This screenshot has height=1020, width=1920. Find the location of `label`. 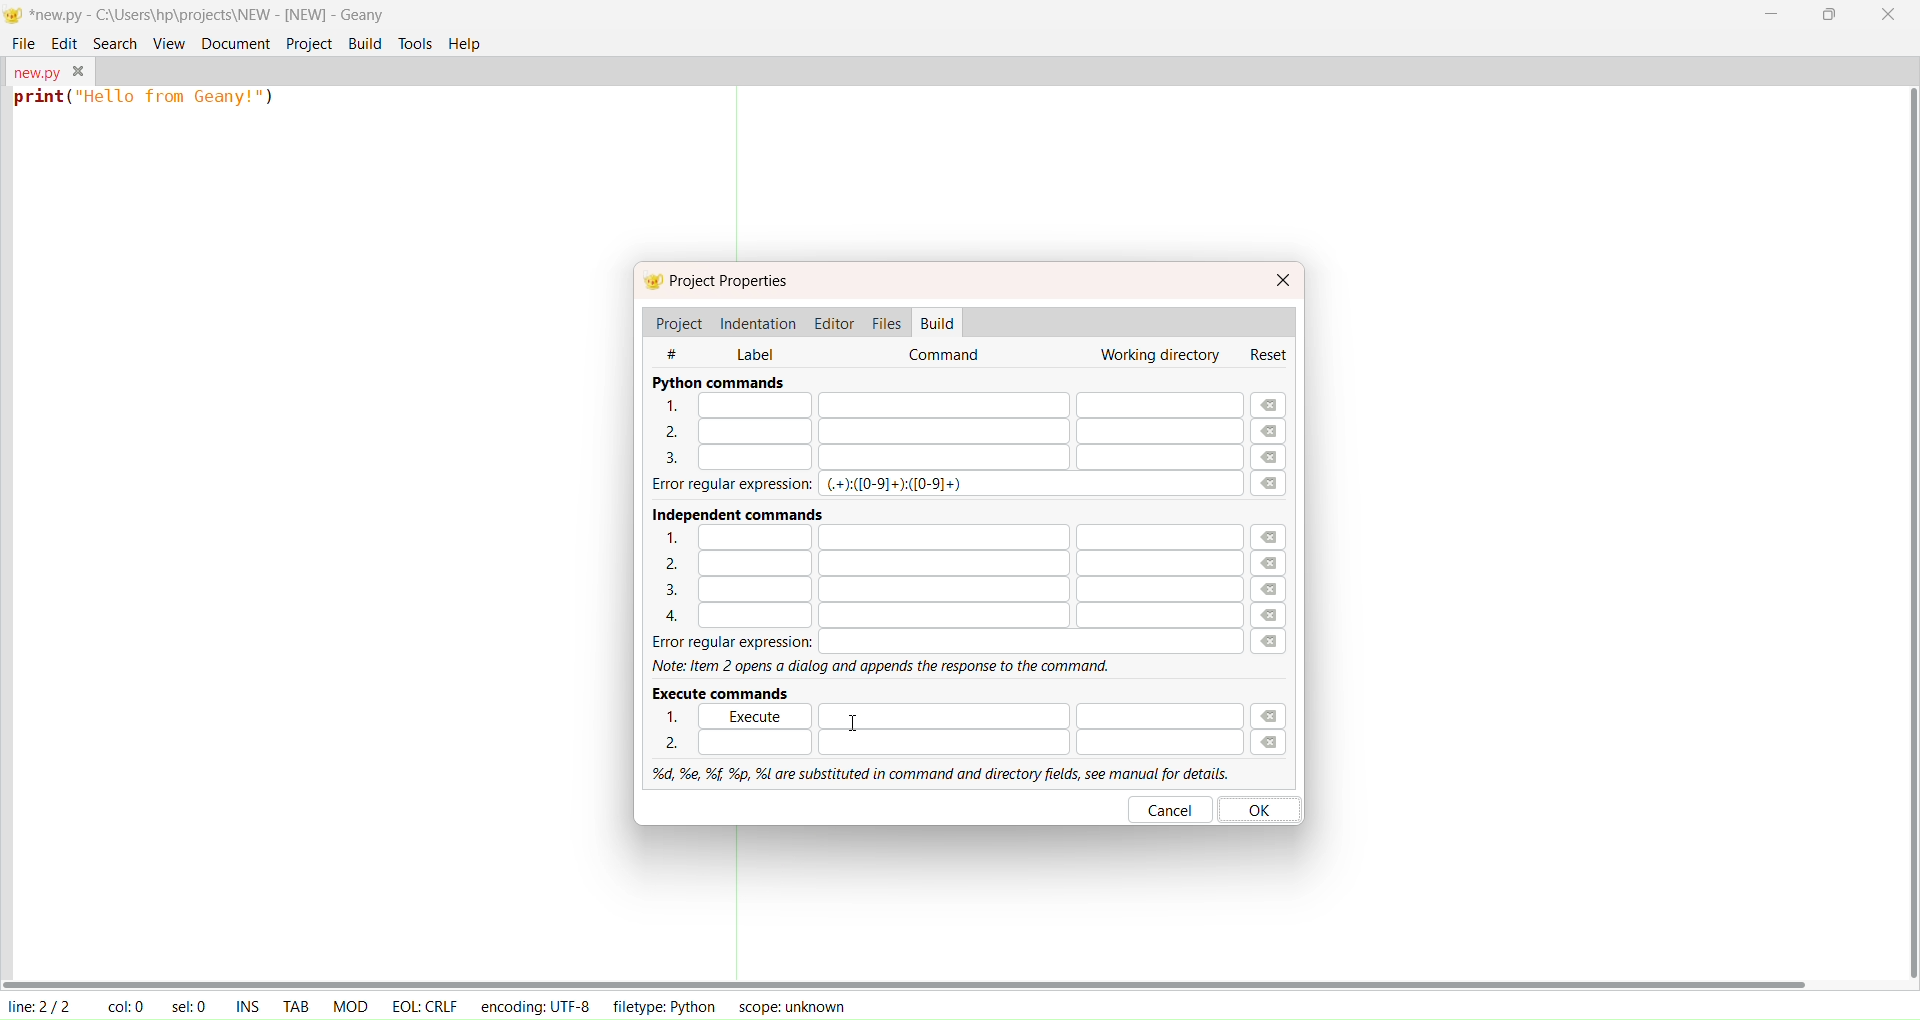

label is located at coordinates (755, 352).